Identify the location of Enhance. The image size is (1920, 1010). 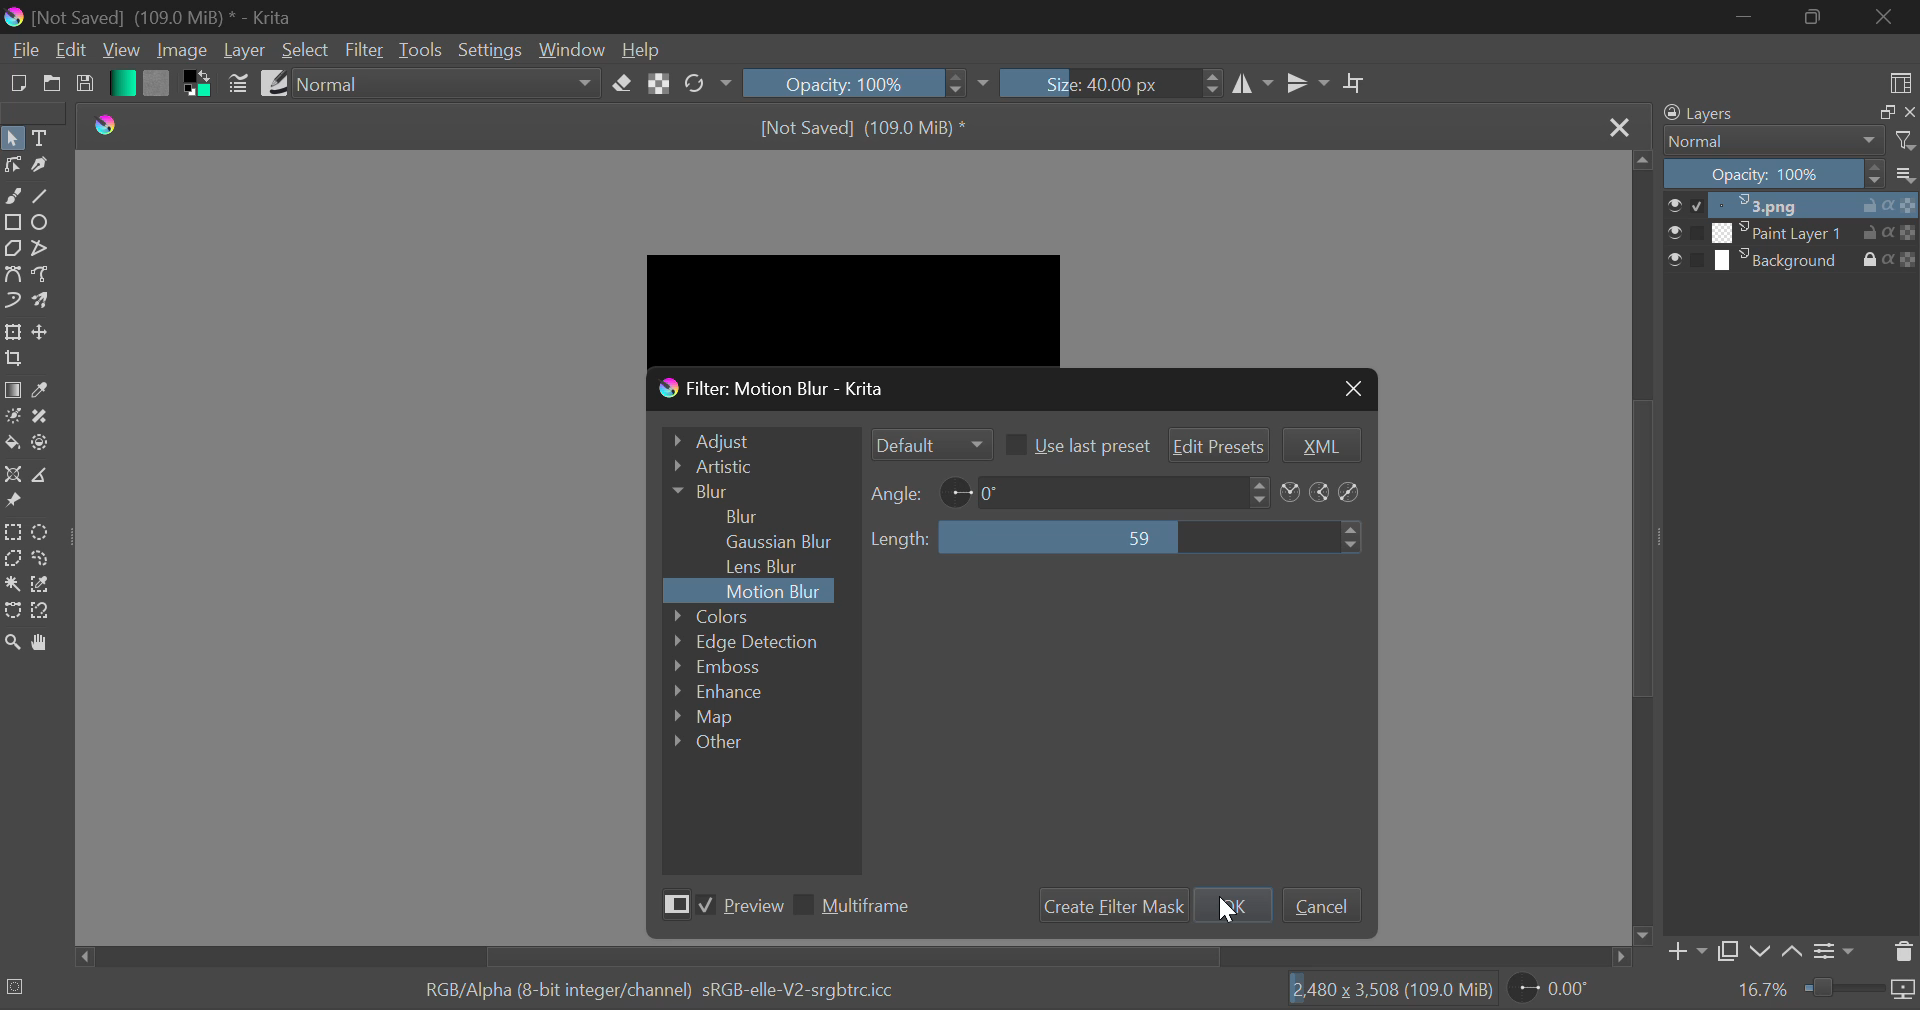
(721, 693).